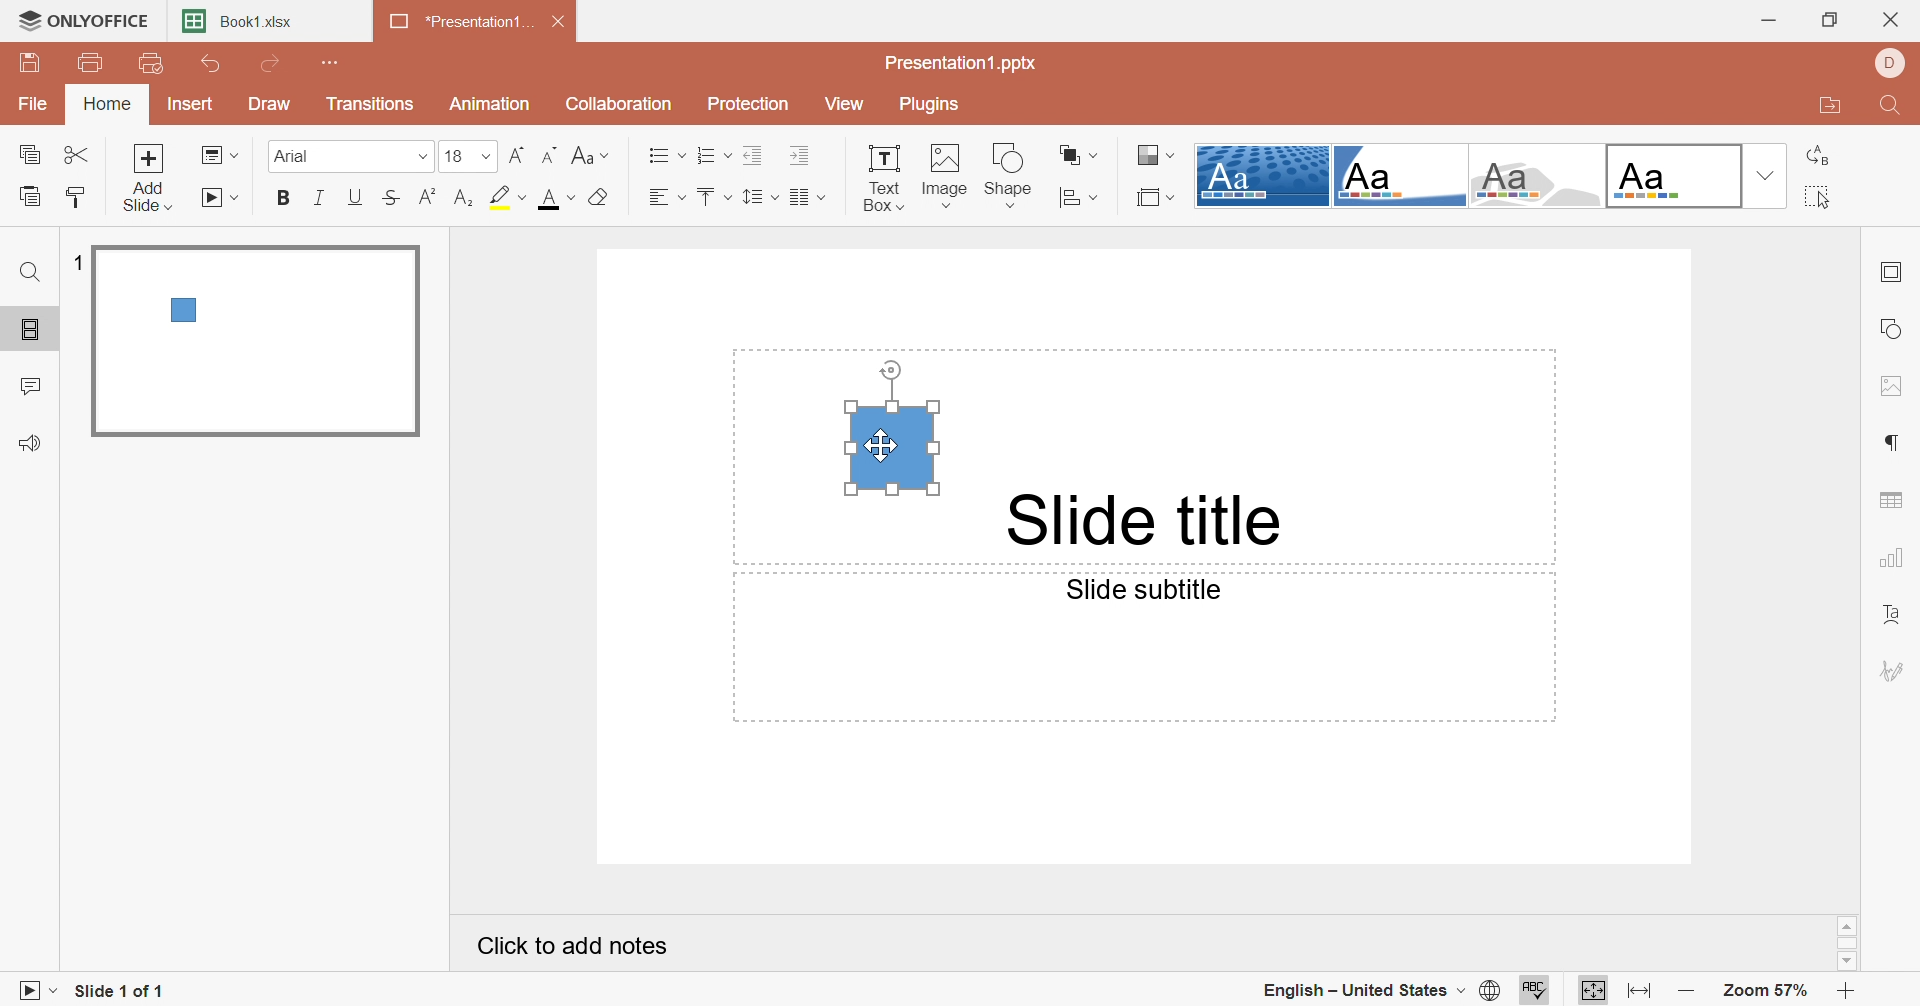 This screenshot has height=1006, width=1920. I want to click on Undo, so click(211, 68).